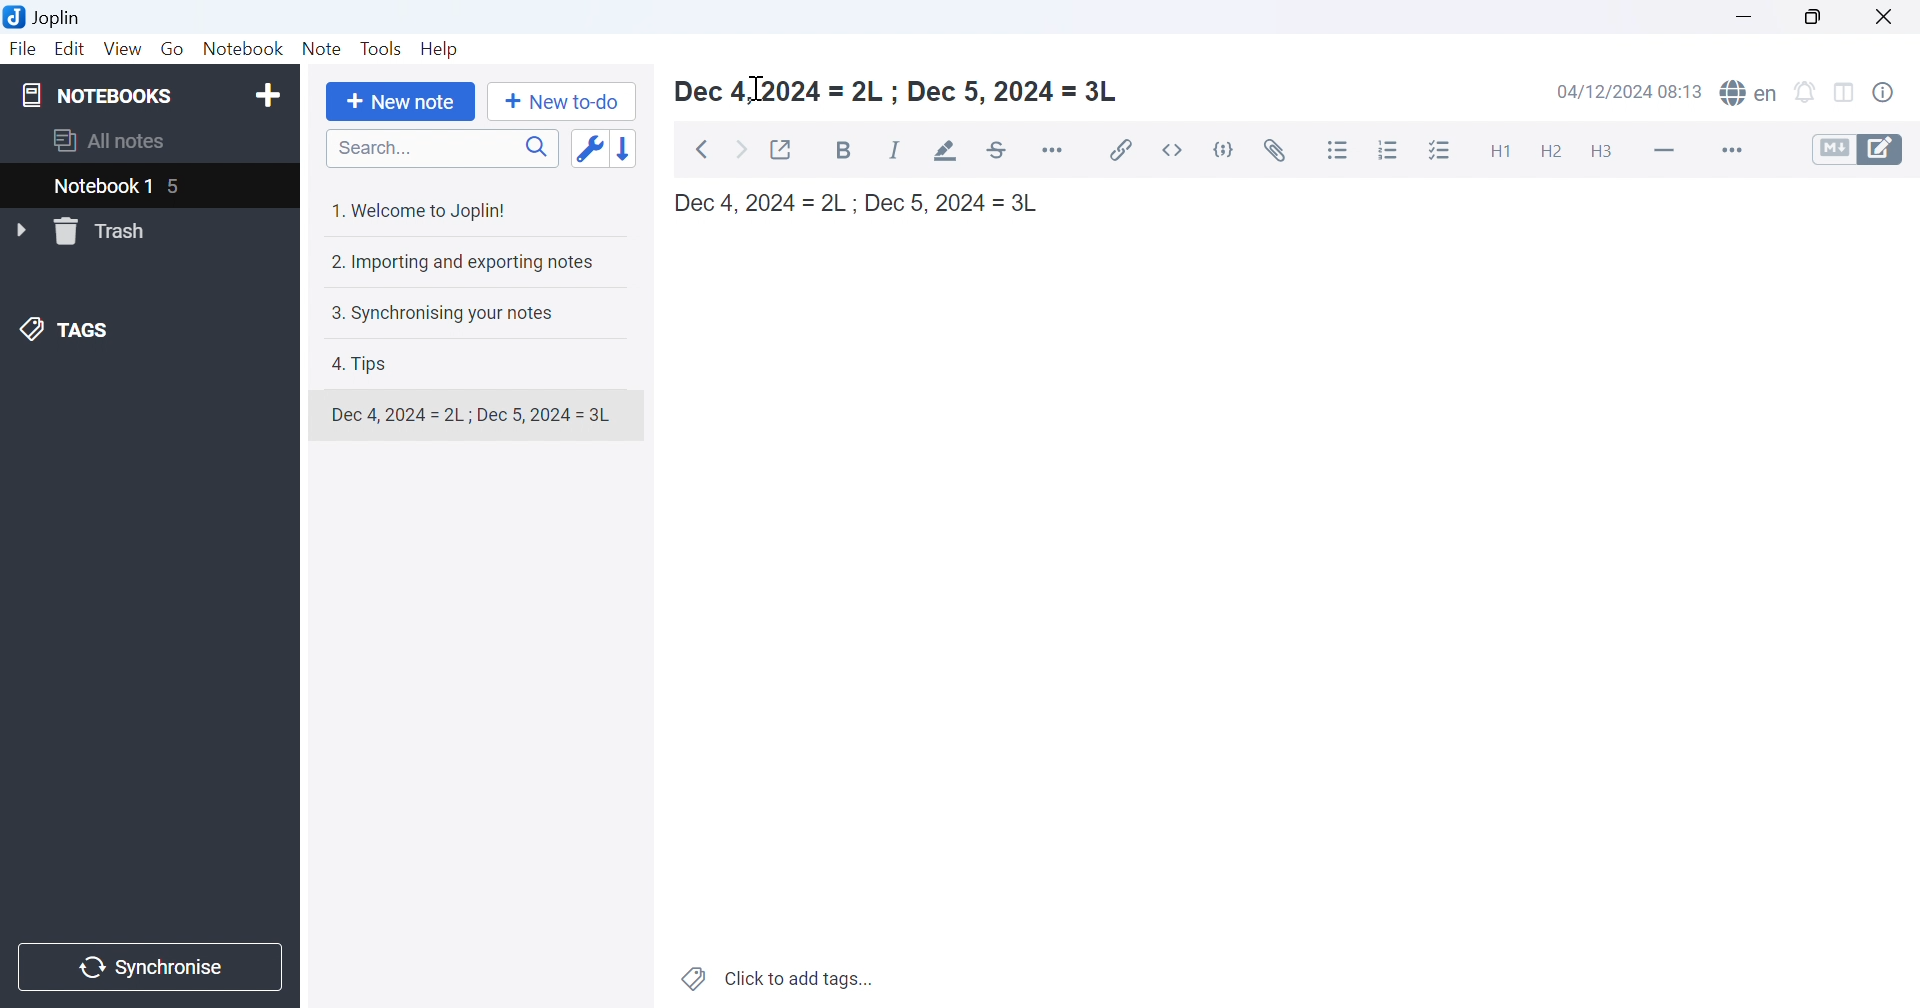 Image resolution: width=1920 pixels, height=1008 pixels. Describe the element at coordinates (629, 145) in the screenshot. I see `Reverse sort order` at that location.